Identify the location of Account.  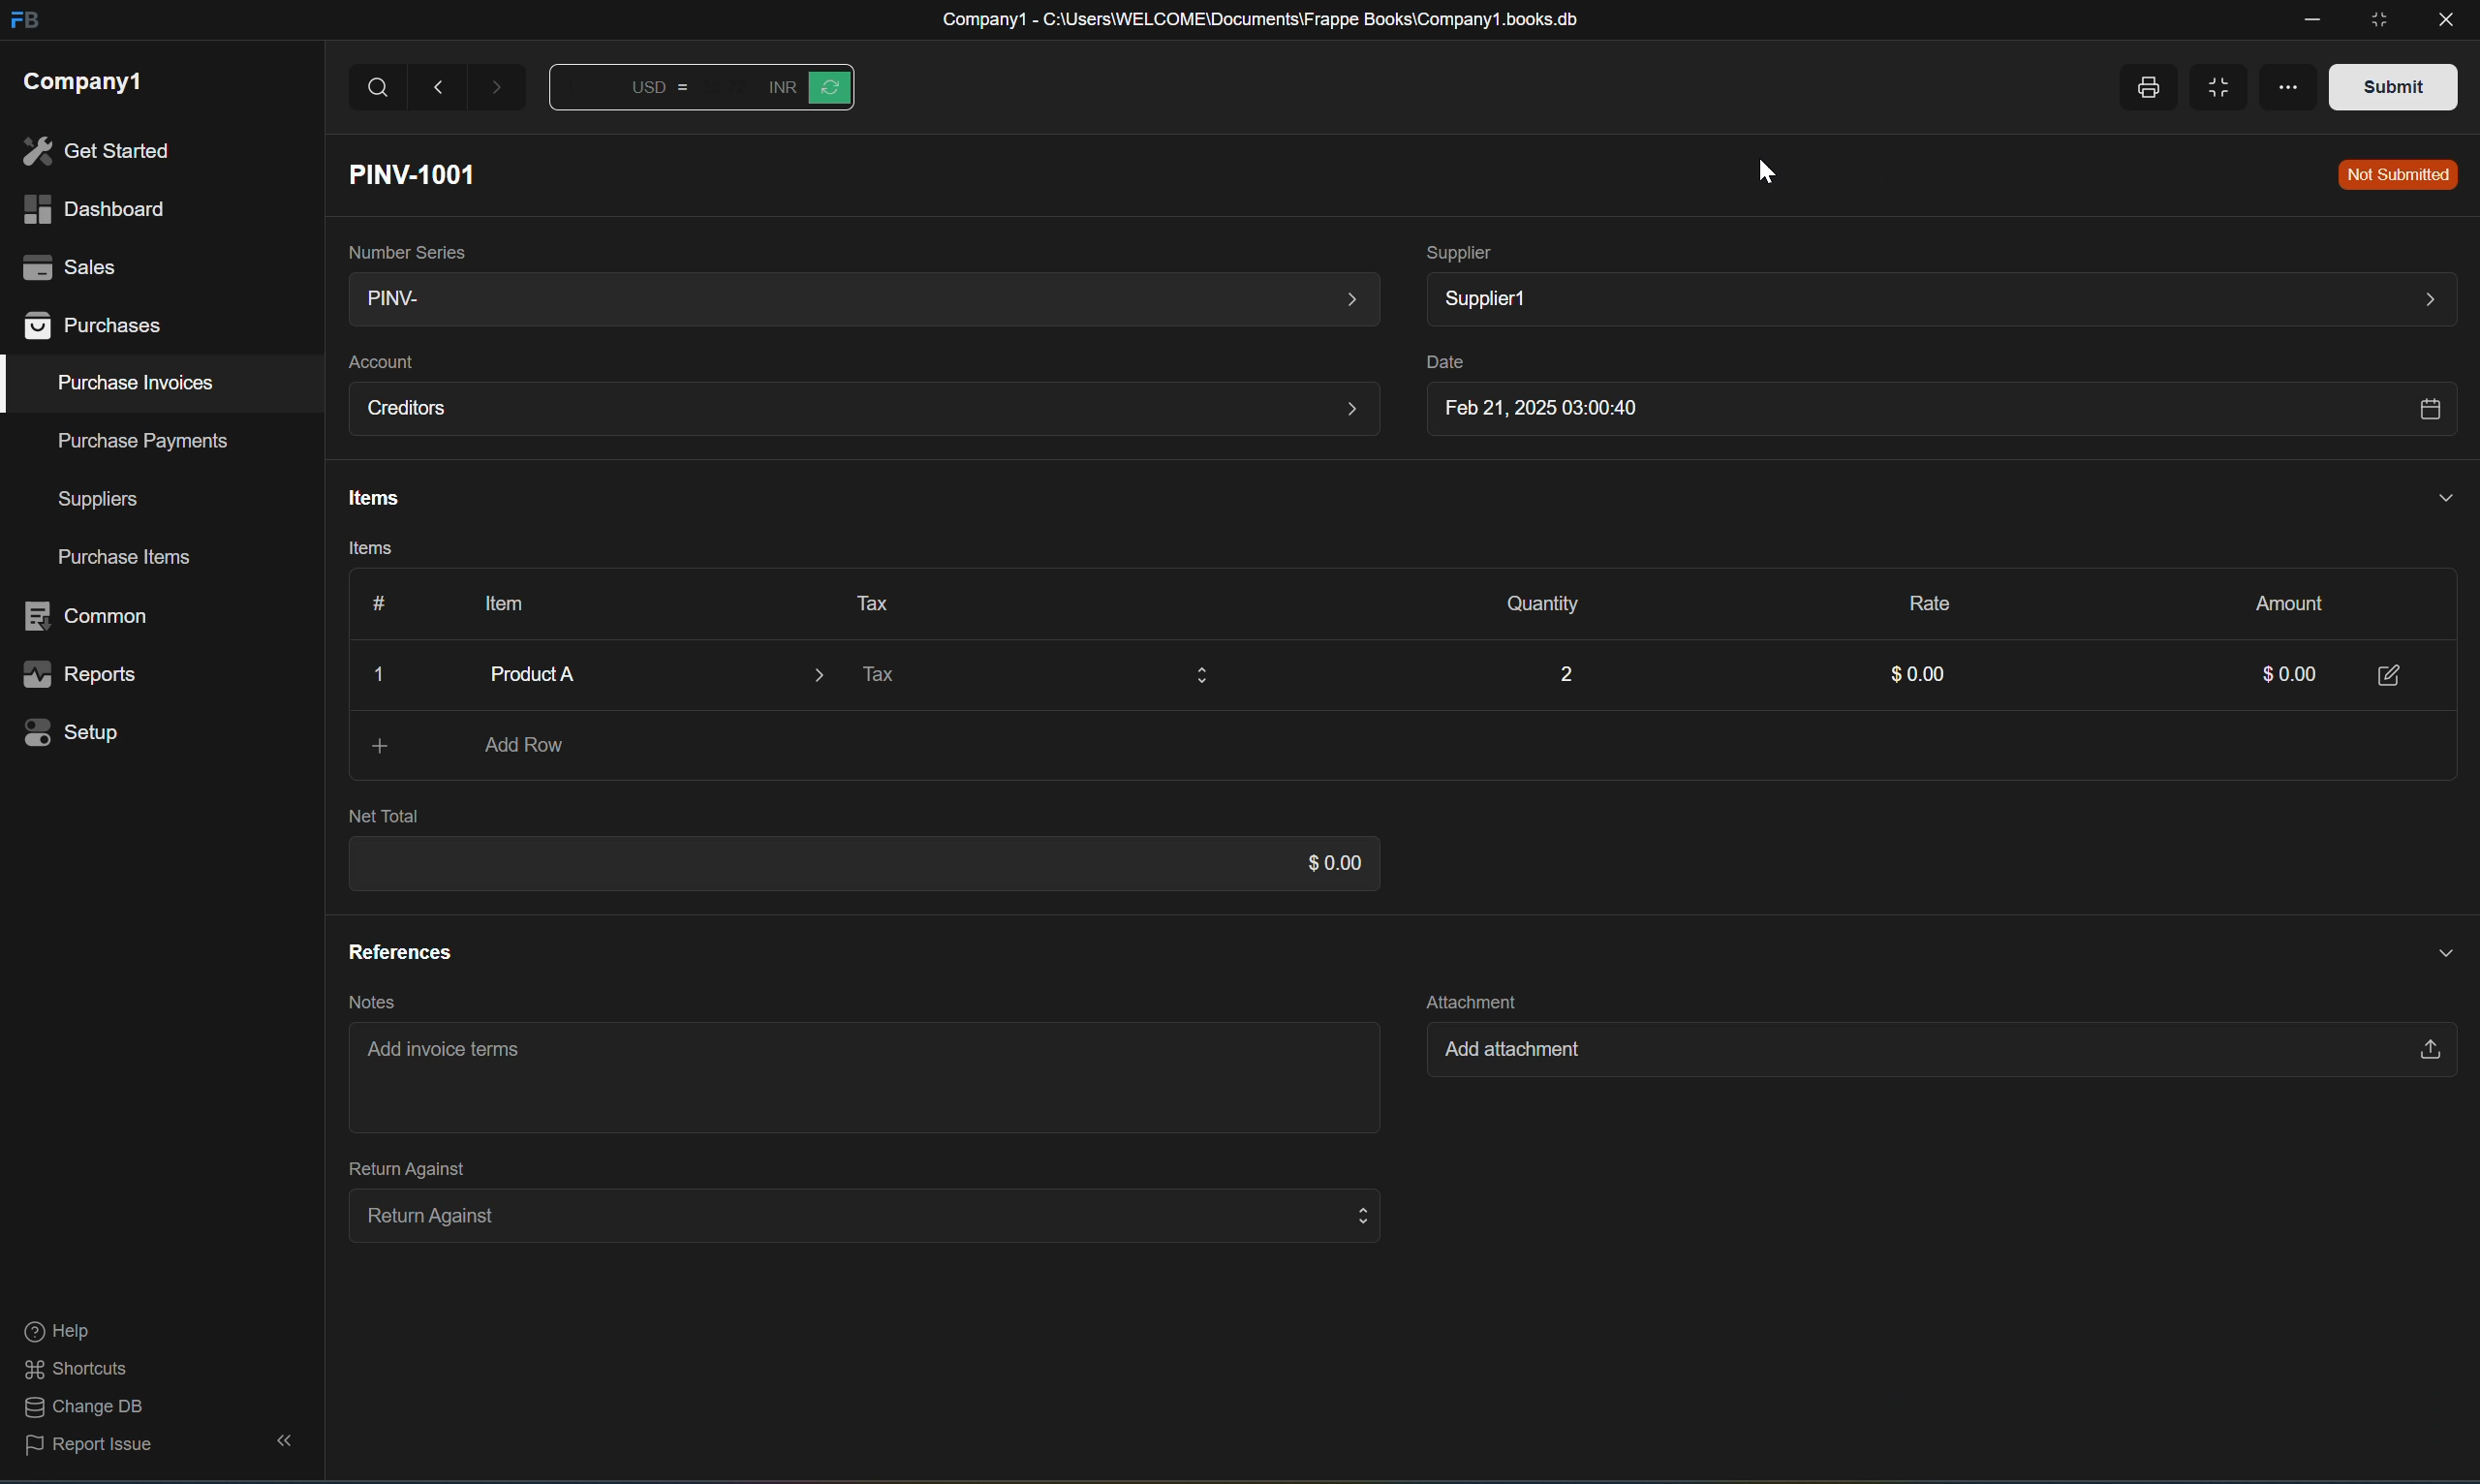
(380, 362).